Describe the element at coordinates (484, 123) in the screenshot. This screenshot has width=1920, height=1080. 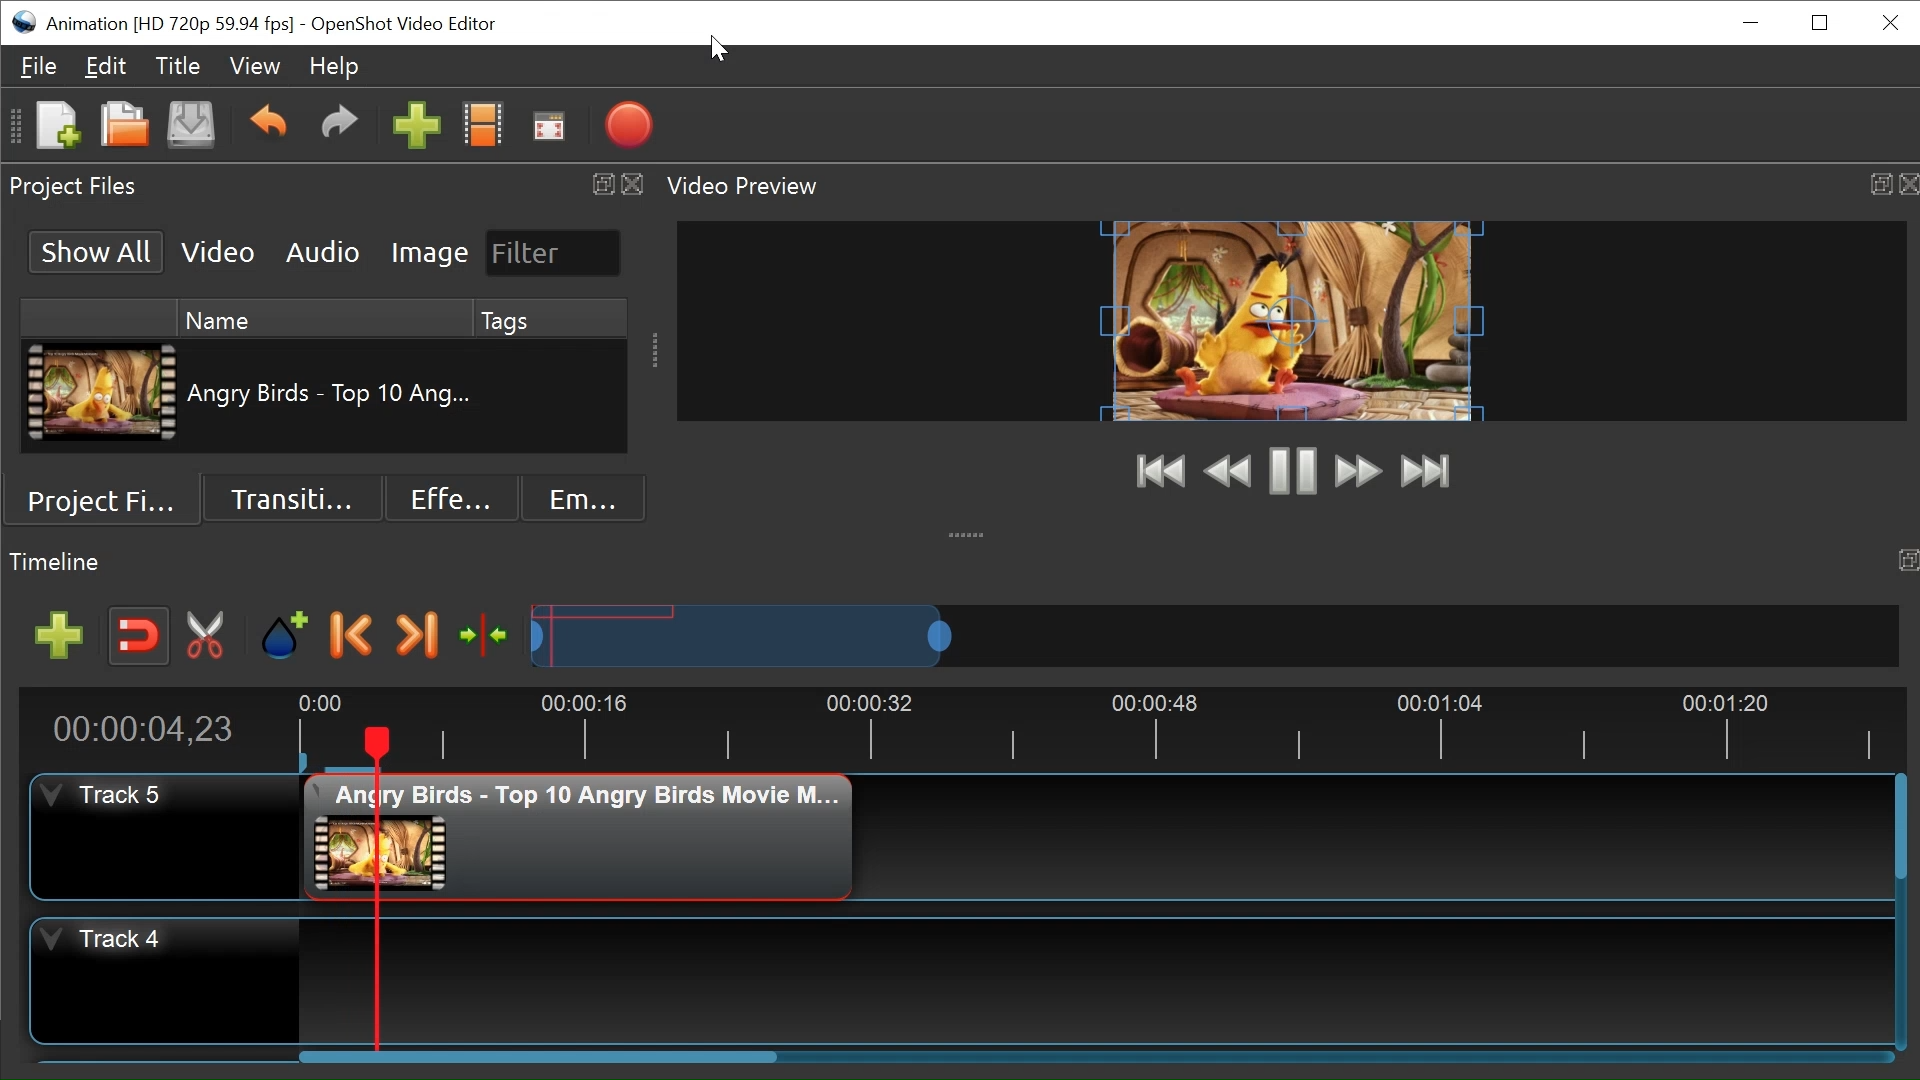
I see `Choose Files` at that location.